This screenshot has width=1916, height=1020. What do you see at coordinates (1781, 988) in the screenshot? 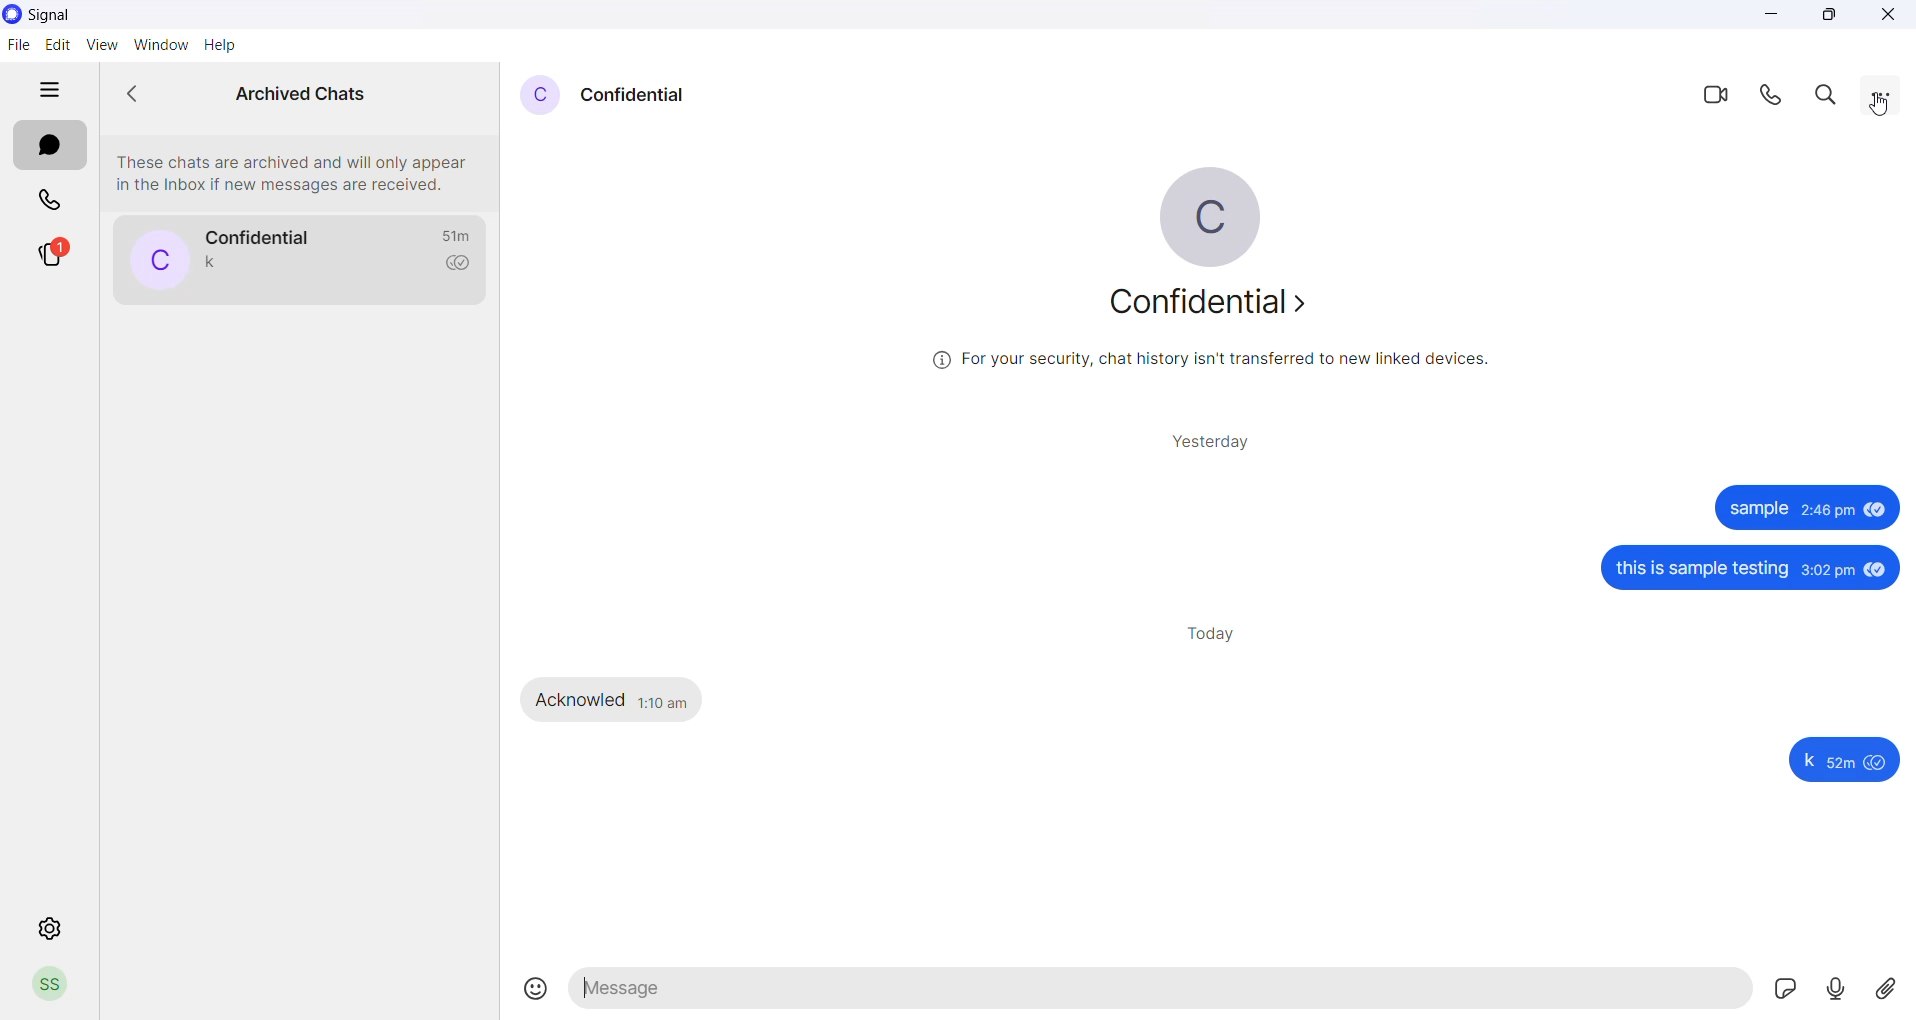
I see `sticker` at bounding box center [1781, 988].